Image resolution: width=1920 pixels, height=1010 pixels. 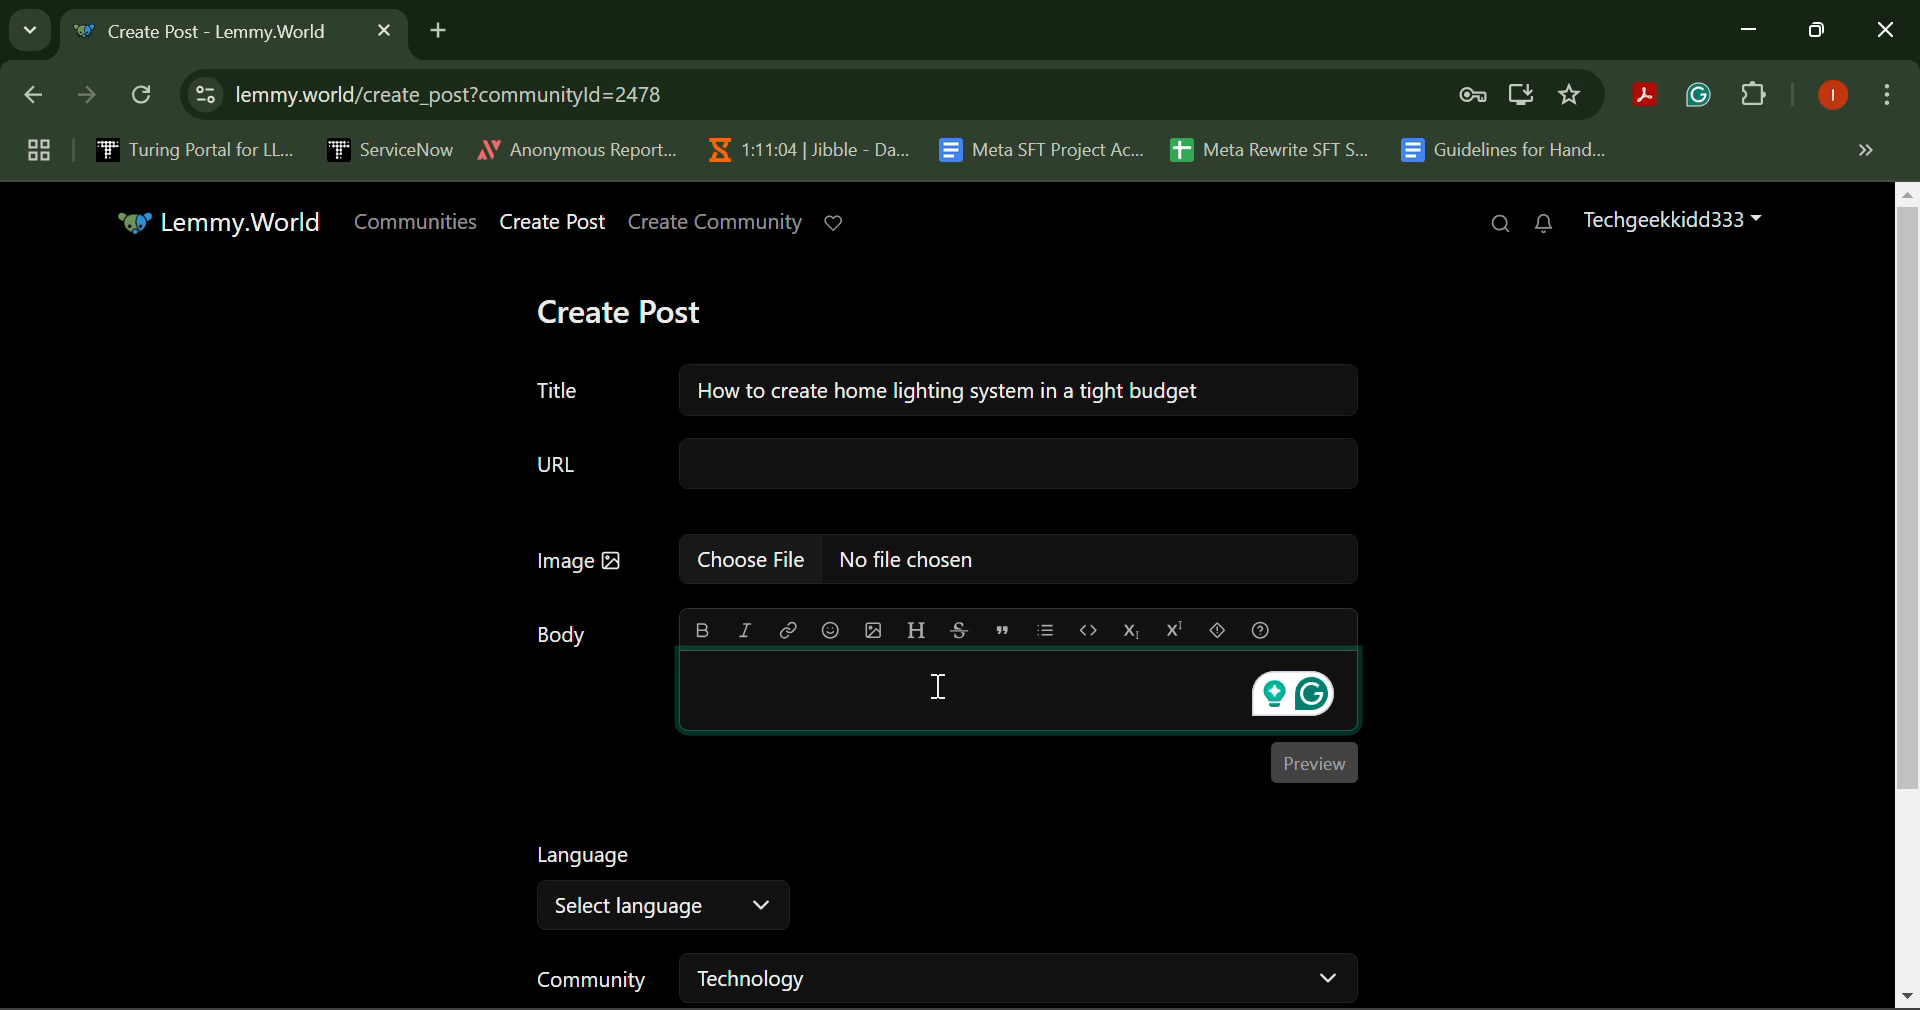 I want to click on quote, so click(x=1003, y=629).